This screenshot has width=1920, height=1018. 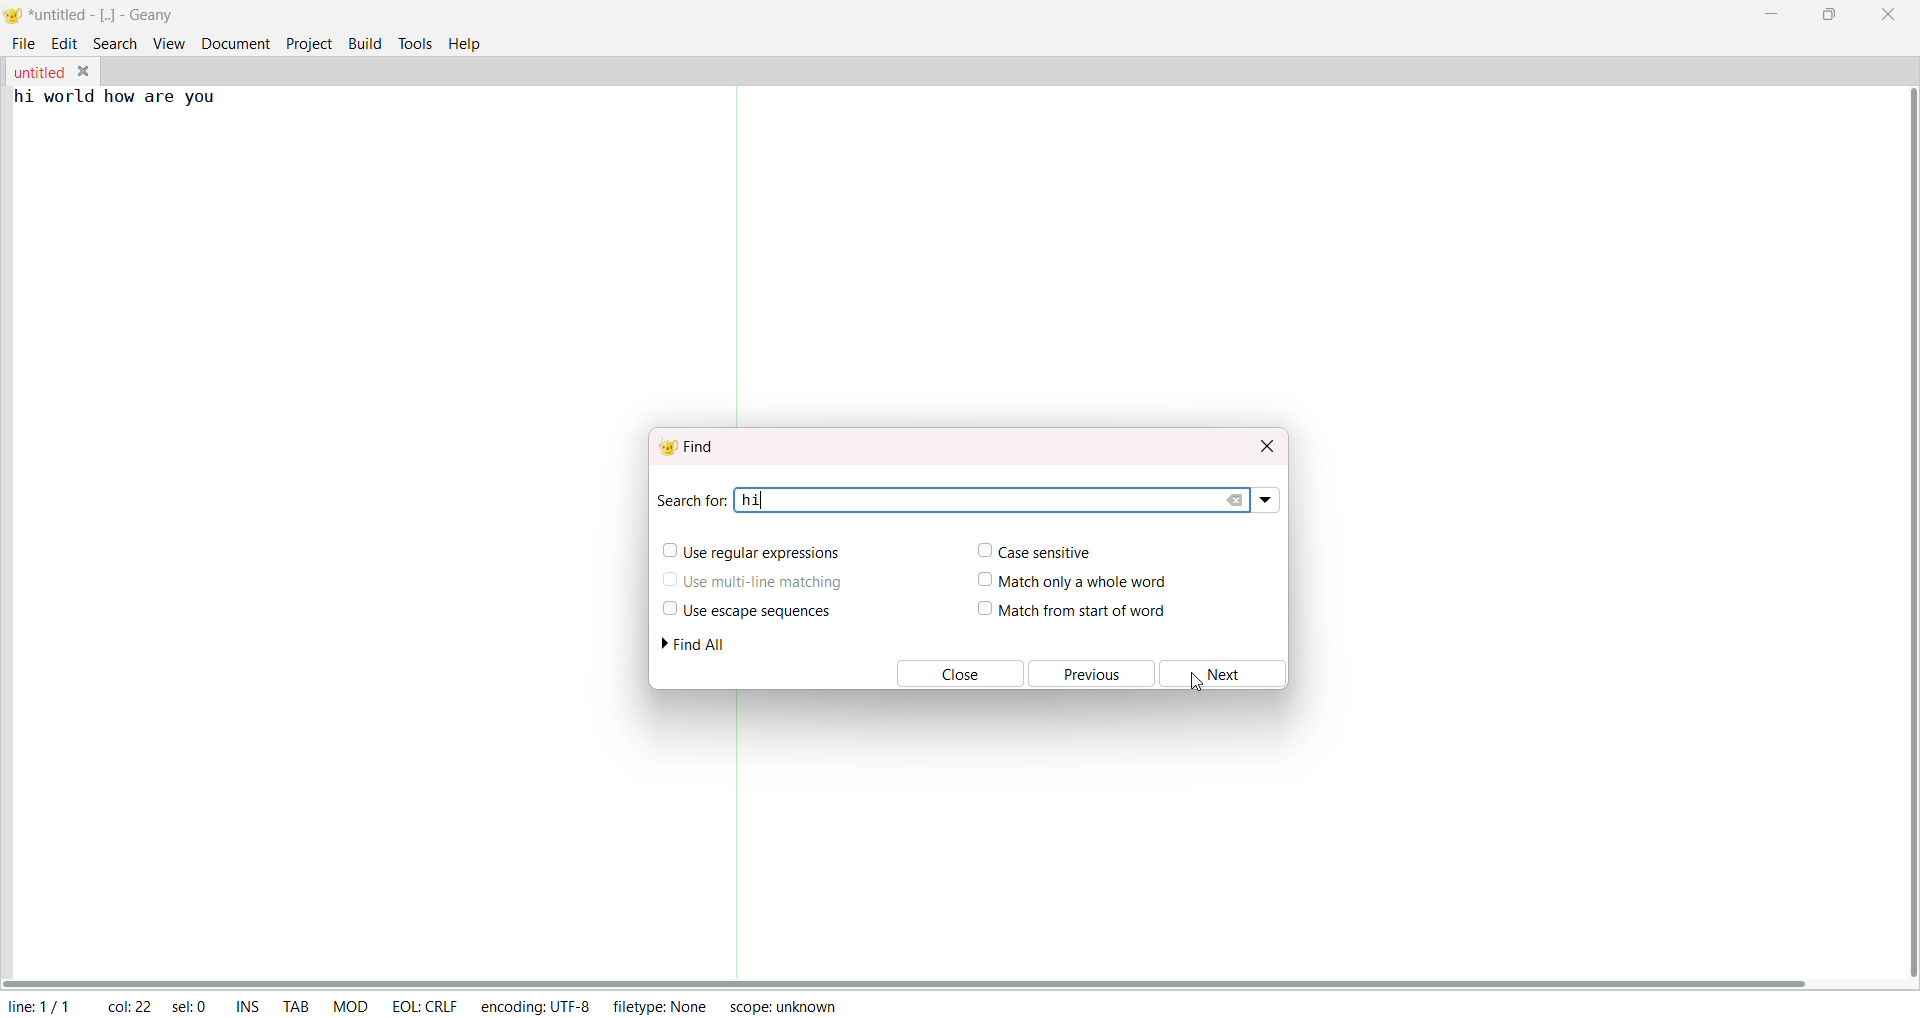 I want to click on vertical scroll bar, so click(x=1906, y=536).